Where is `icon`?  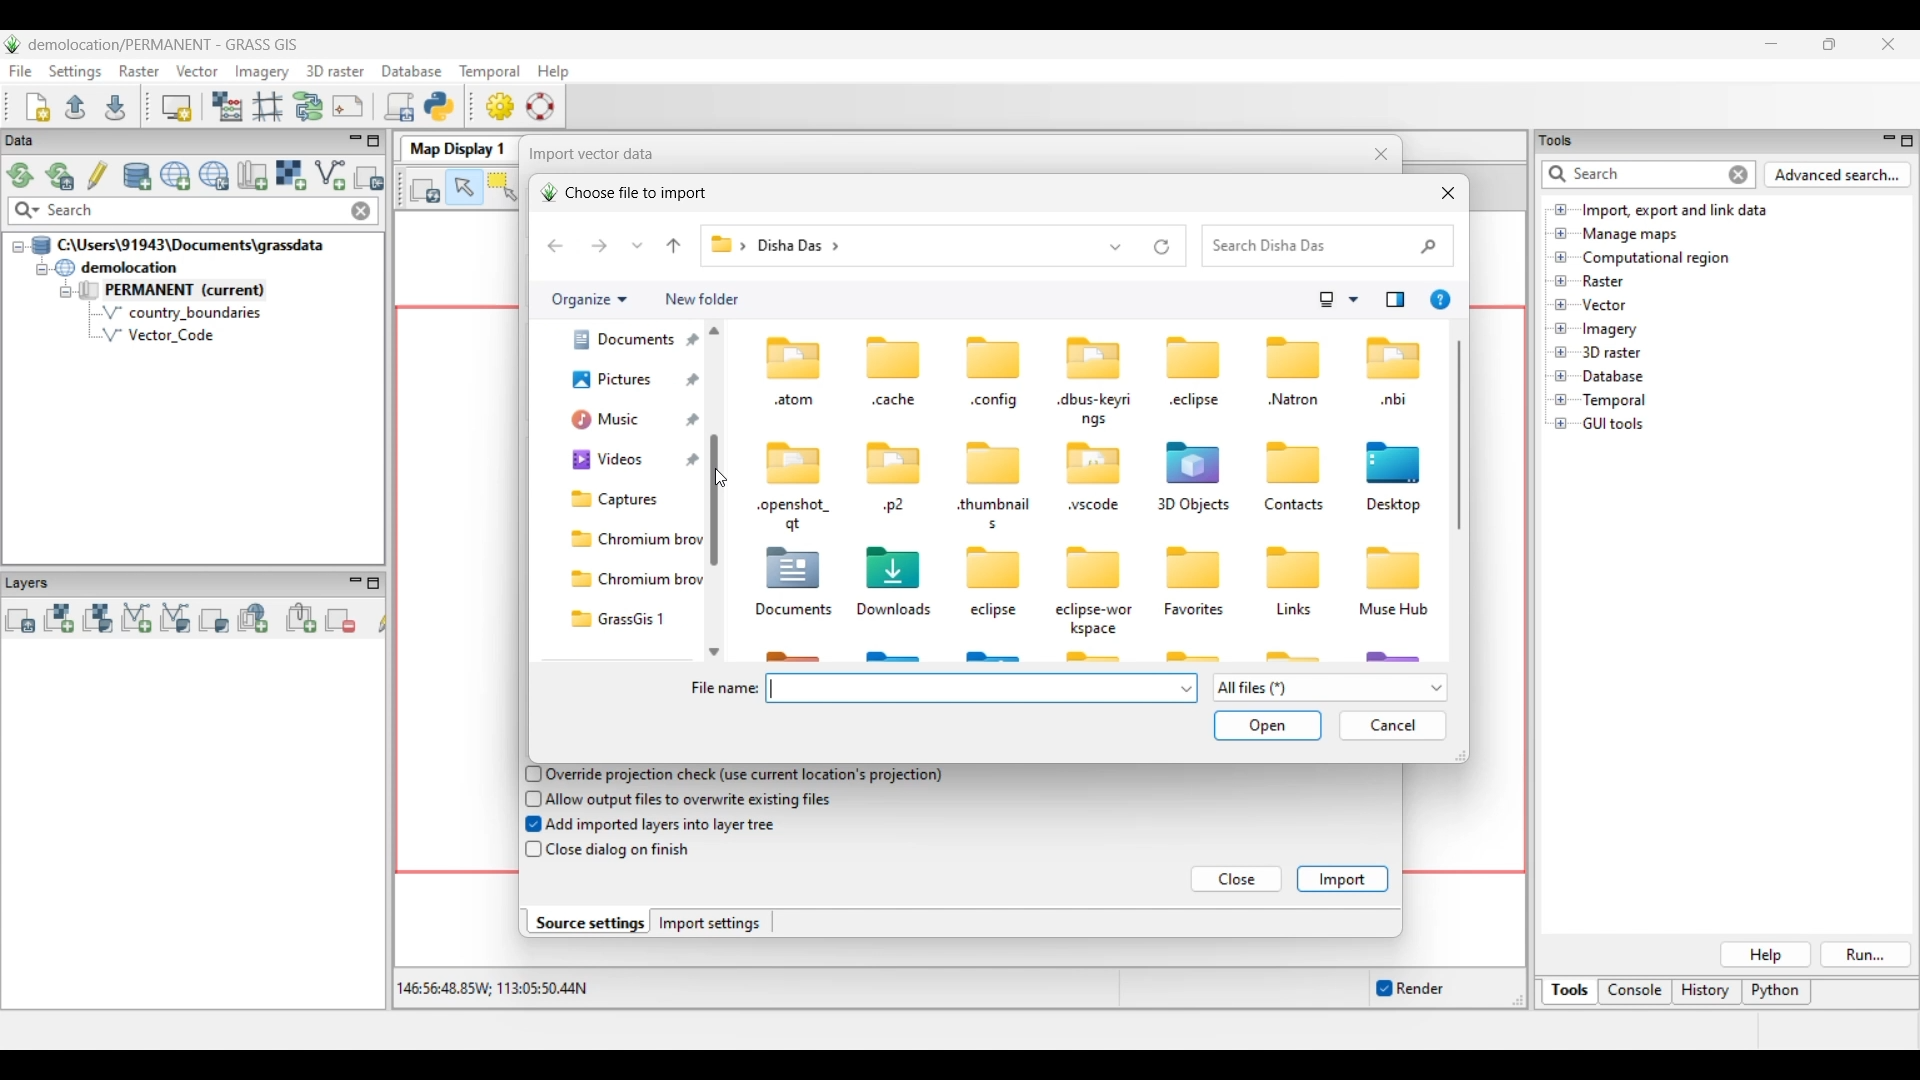 icon is located at coordinates (1094, 356).